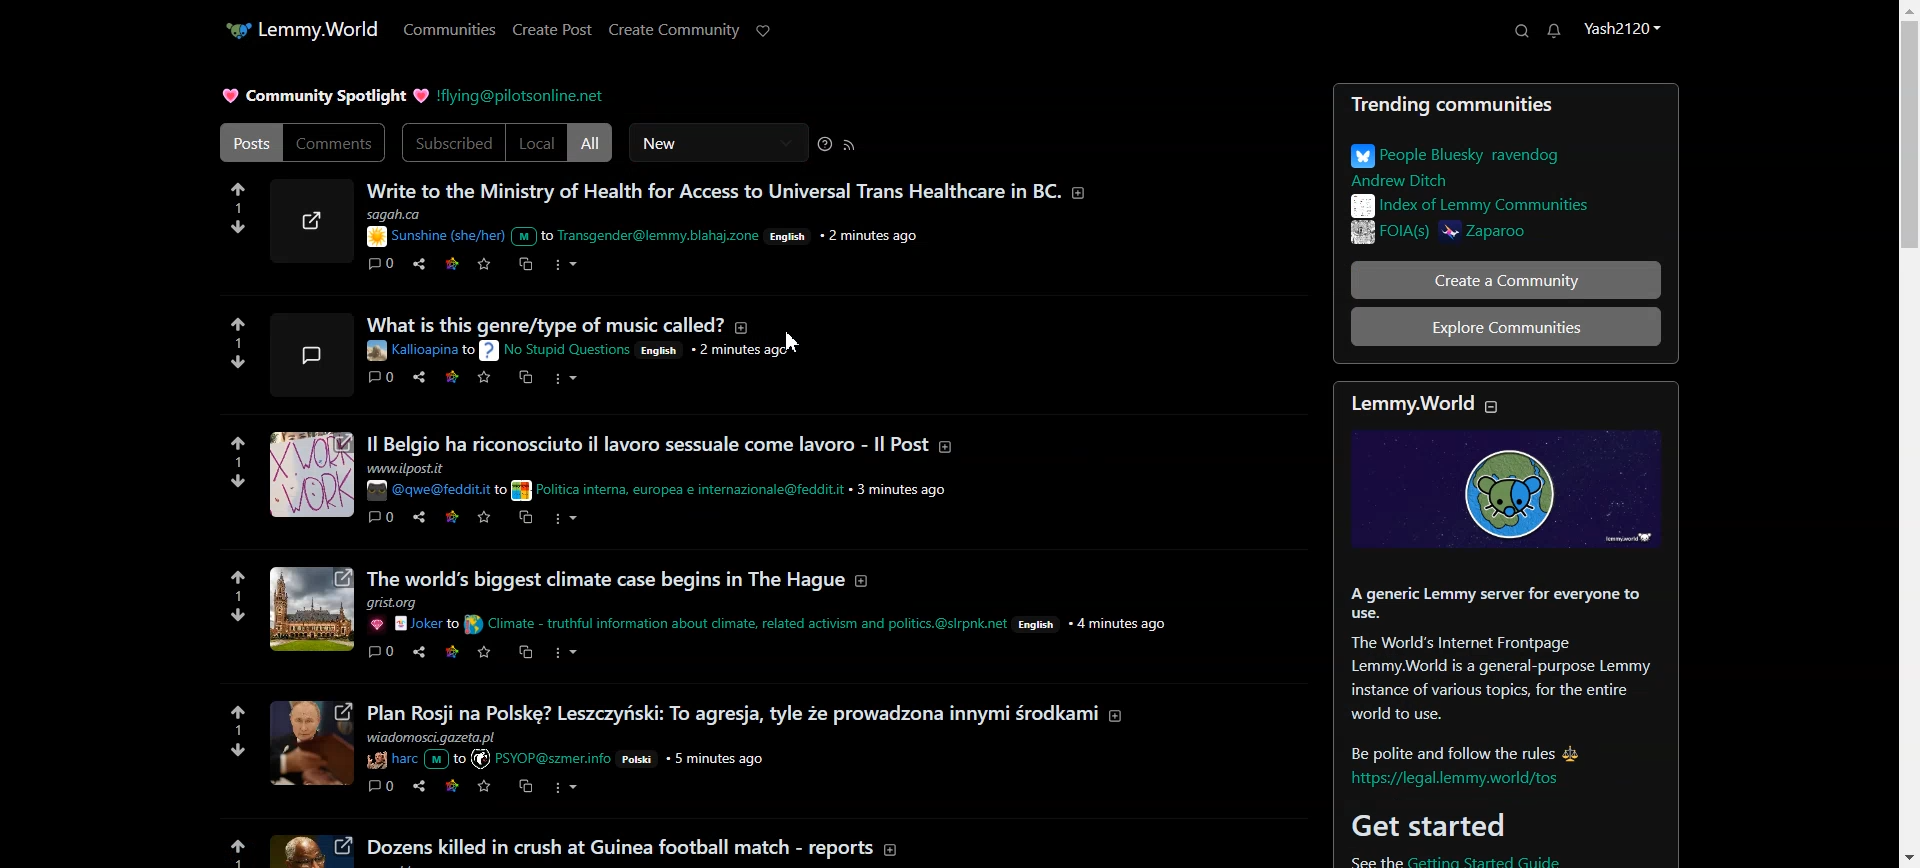 This screenshot has height=868, width=1920. Describe the element at coordinates (442, 737) in the screenshot. I see `text` at that location.